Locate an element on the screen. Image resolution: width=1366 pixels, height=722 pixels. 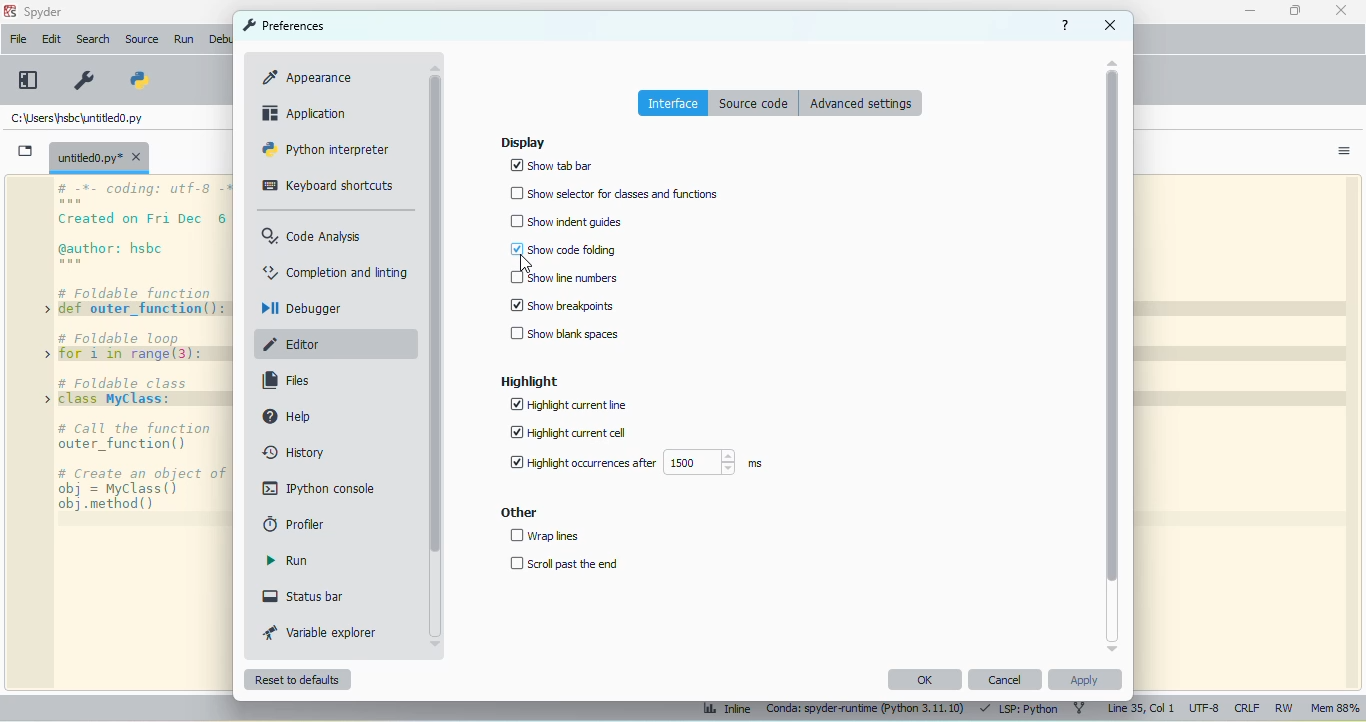
UTF-8 is located at coordinates (1205, 709).